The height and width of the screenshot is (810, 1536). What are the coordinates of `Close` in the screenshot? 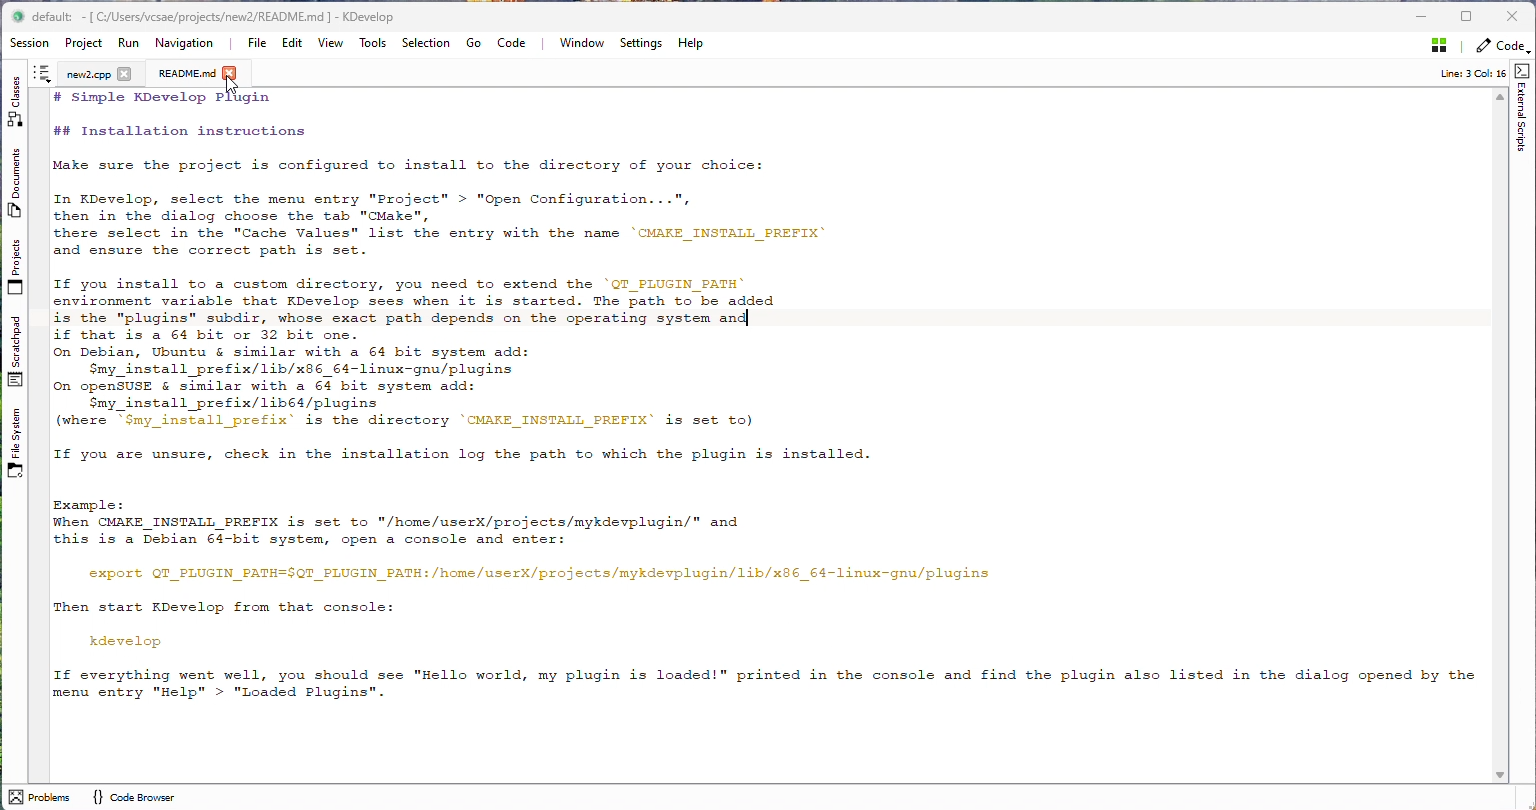 It's located at (1517, 17).